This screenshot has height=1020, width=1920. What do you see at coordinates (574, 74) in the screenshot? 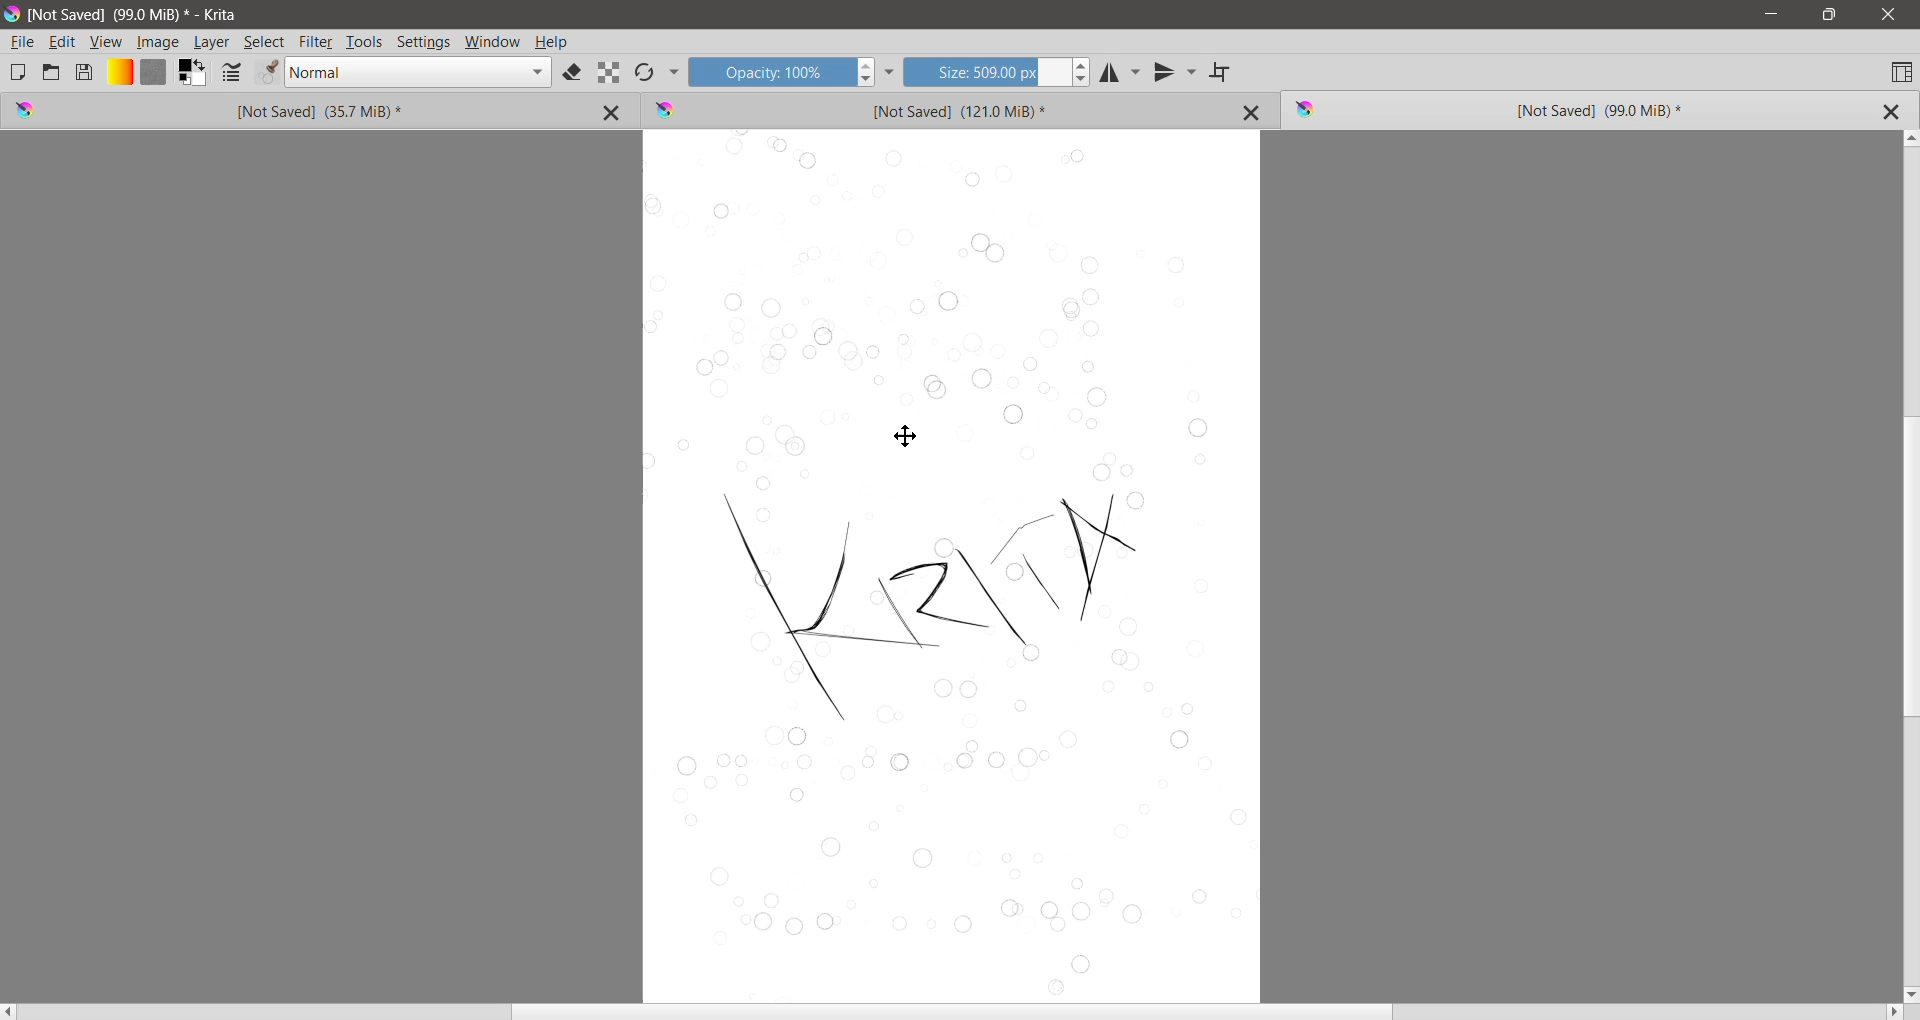
I see `Set eraser mode` at bounding box center [574, 74].